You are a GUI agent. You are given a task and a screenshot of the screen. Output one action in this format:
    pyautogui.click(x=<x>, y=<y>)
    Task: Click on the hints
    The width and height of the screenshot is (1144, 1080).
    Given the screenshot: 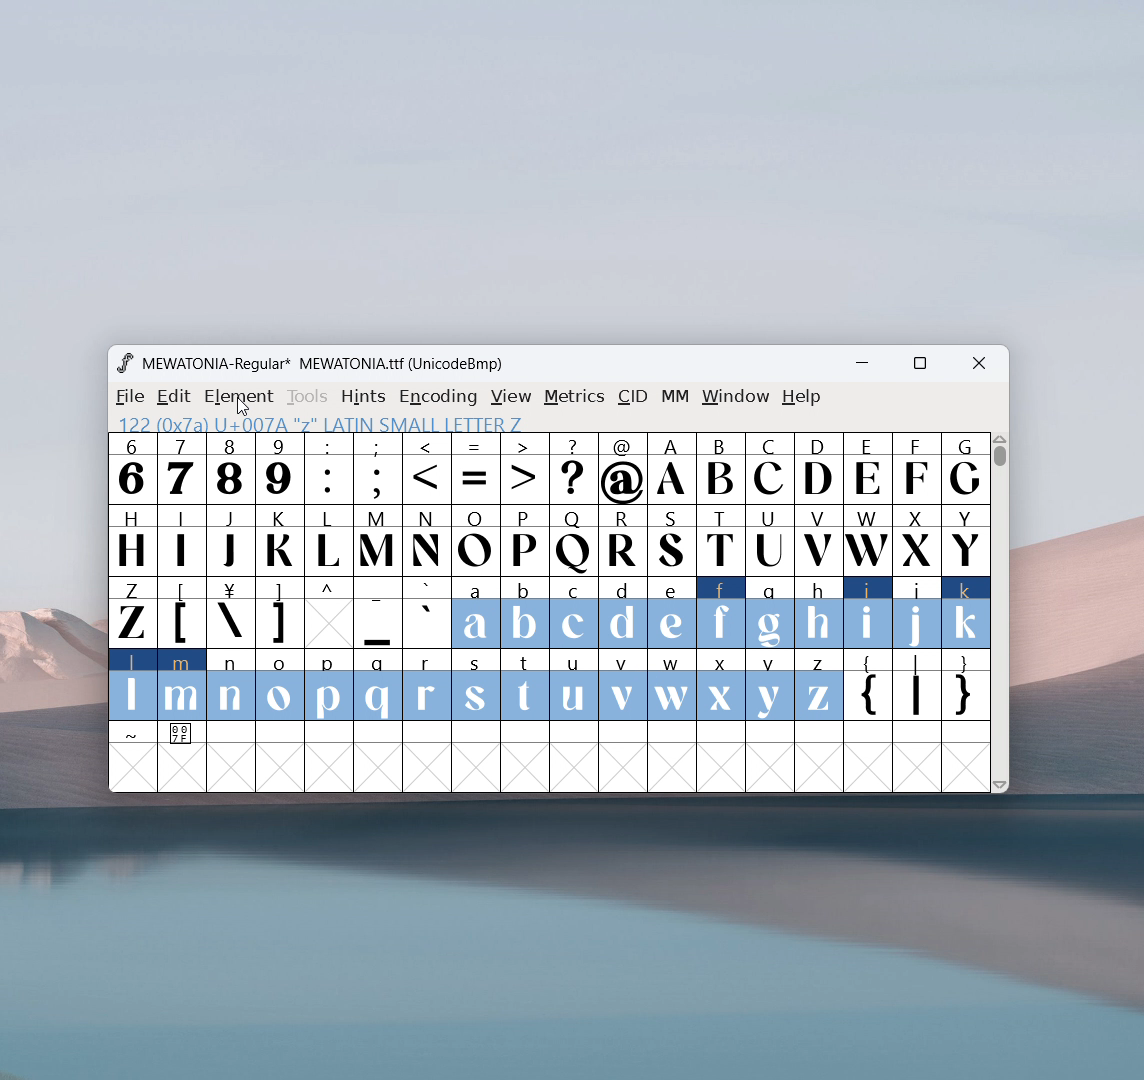 What is the action you would take?
    pyautogui.click(x=365, y=396)
    